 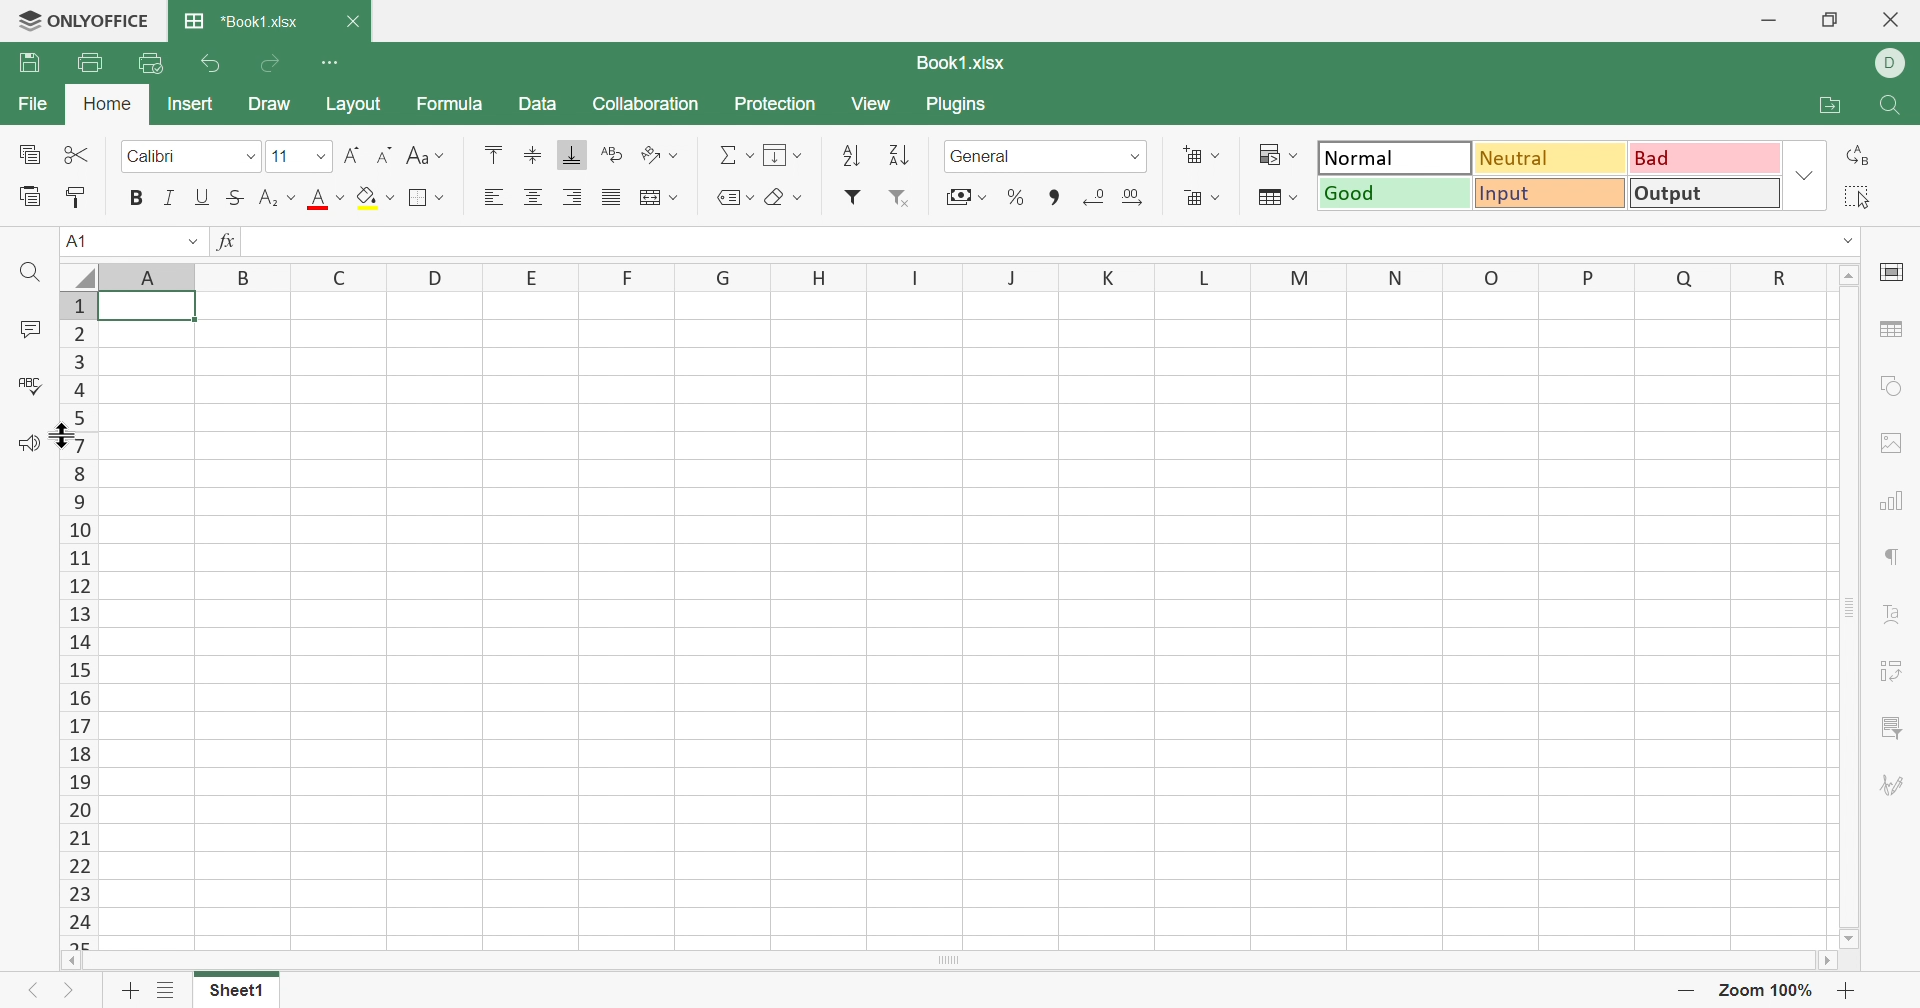 What do you see at coordinates (967, 63) in the screenshot?
I see `Book1.xlsx` at bounding box center [967, 63].